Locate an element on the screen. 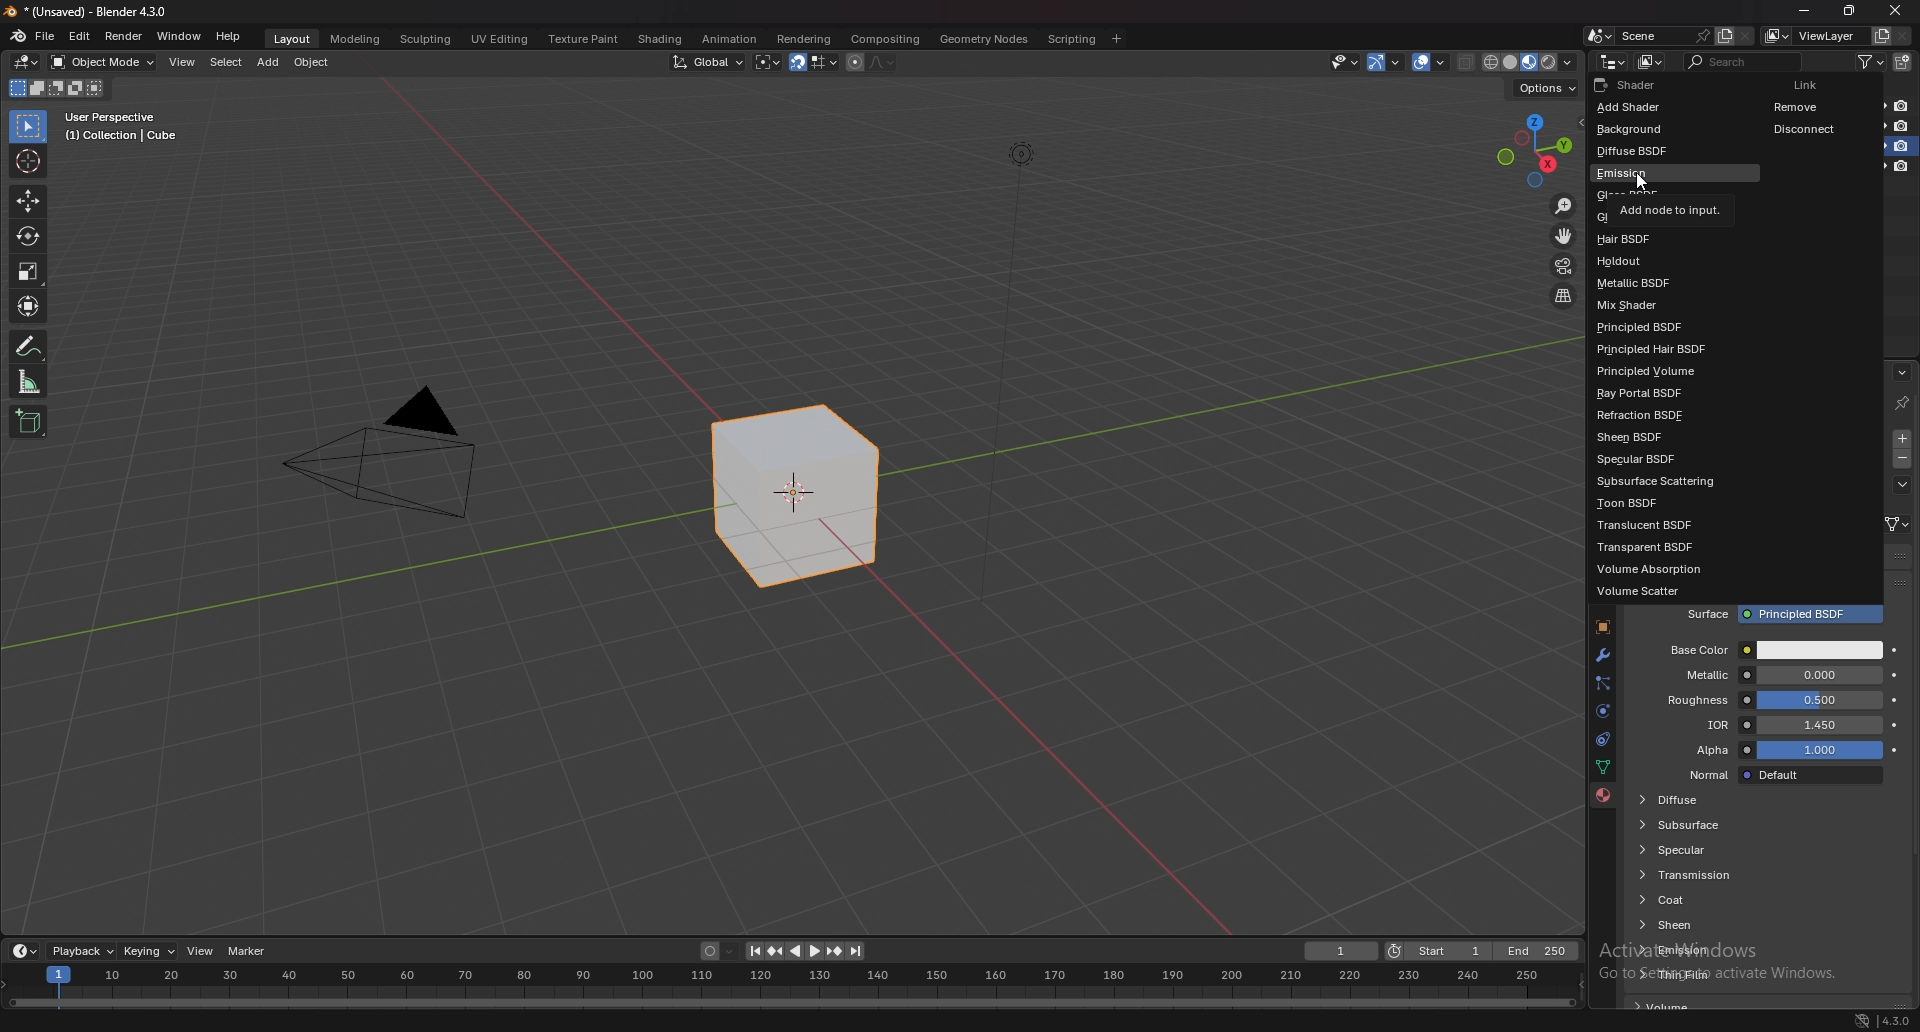 This screenshot has height=1032, width=1920. add shader is located at coordinates (1638, 109).